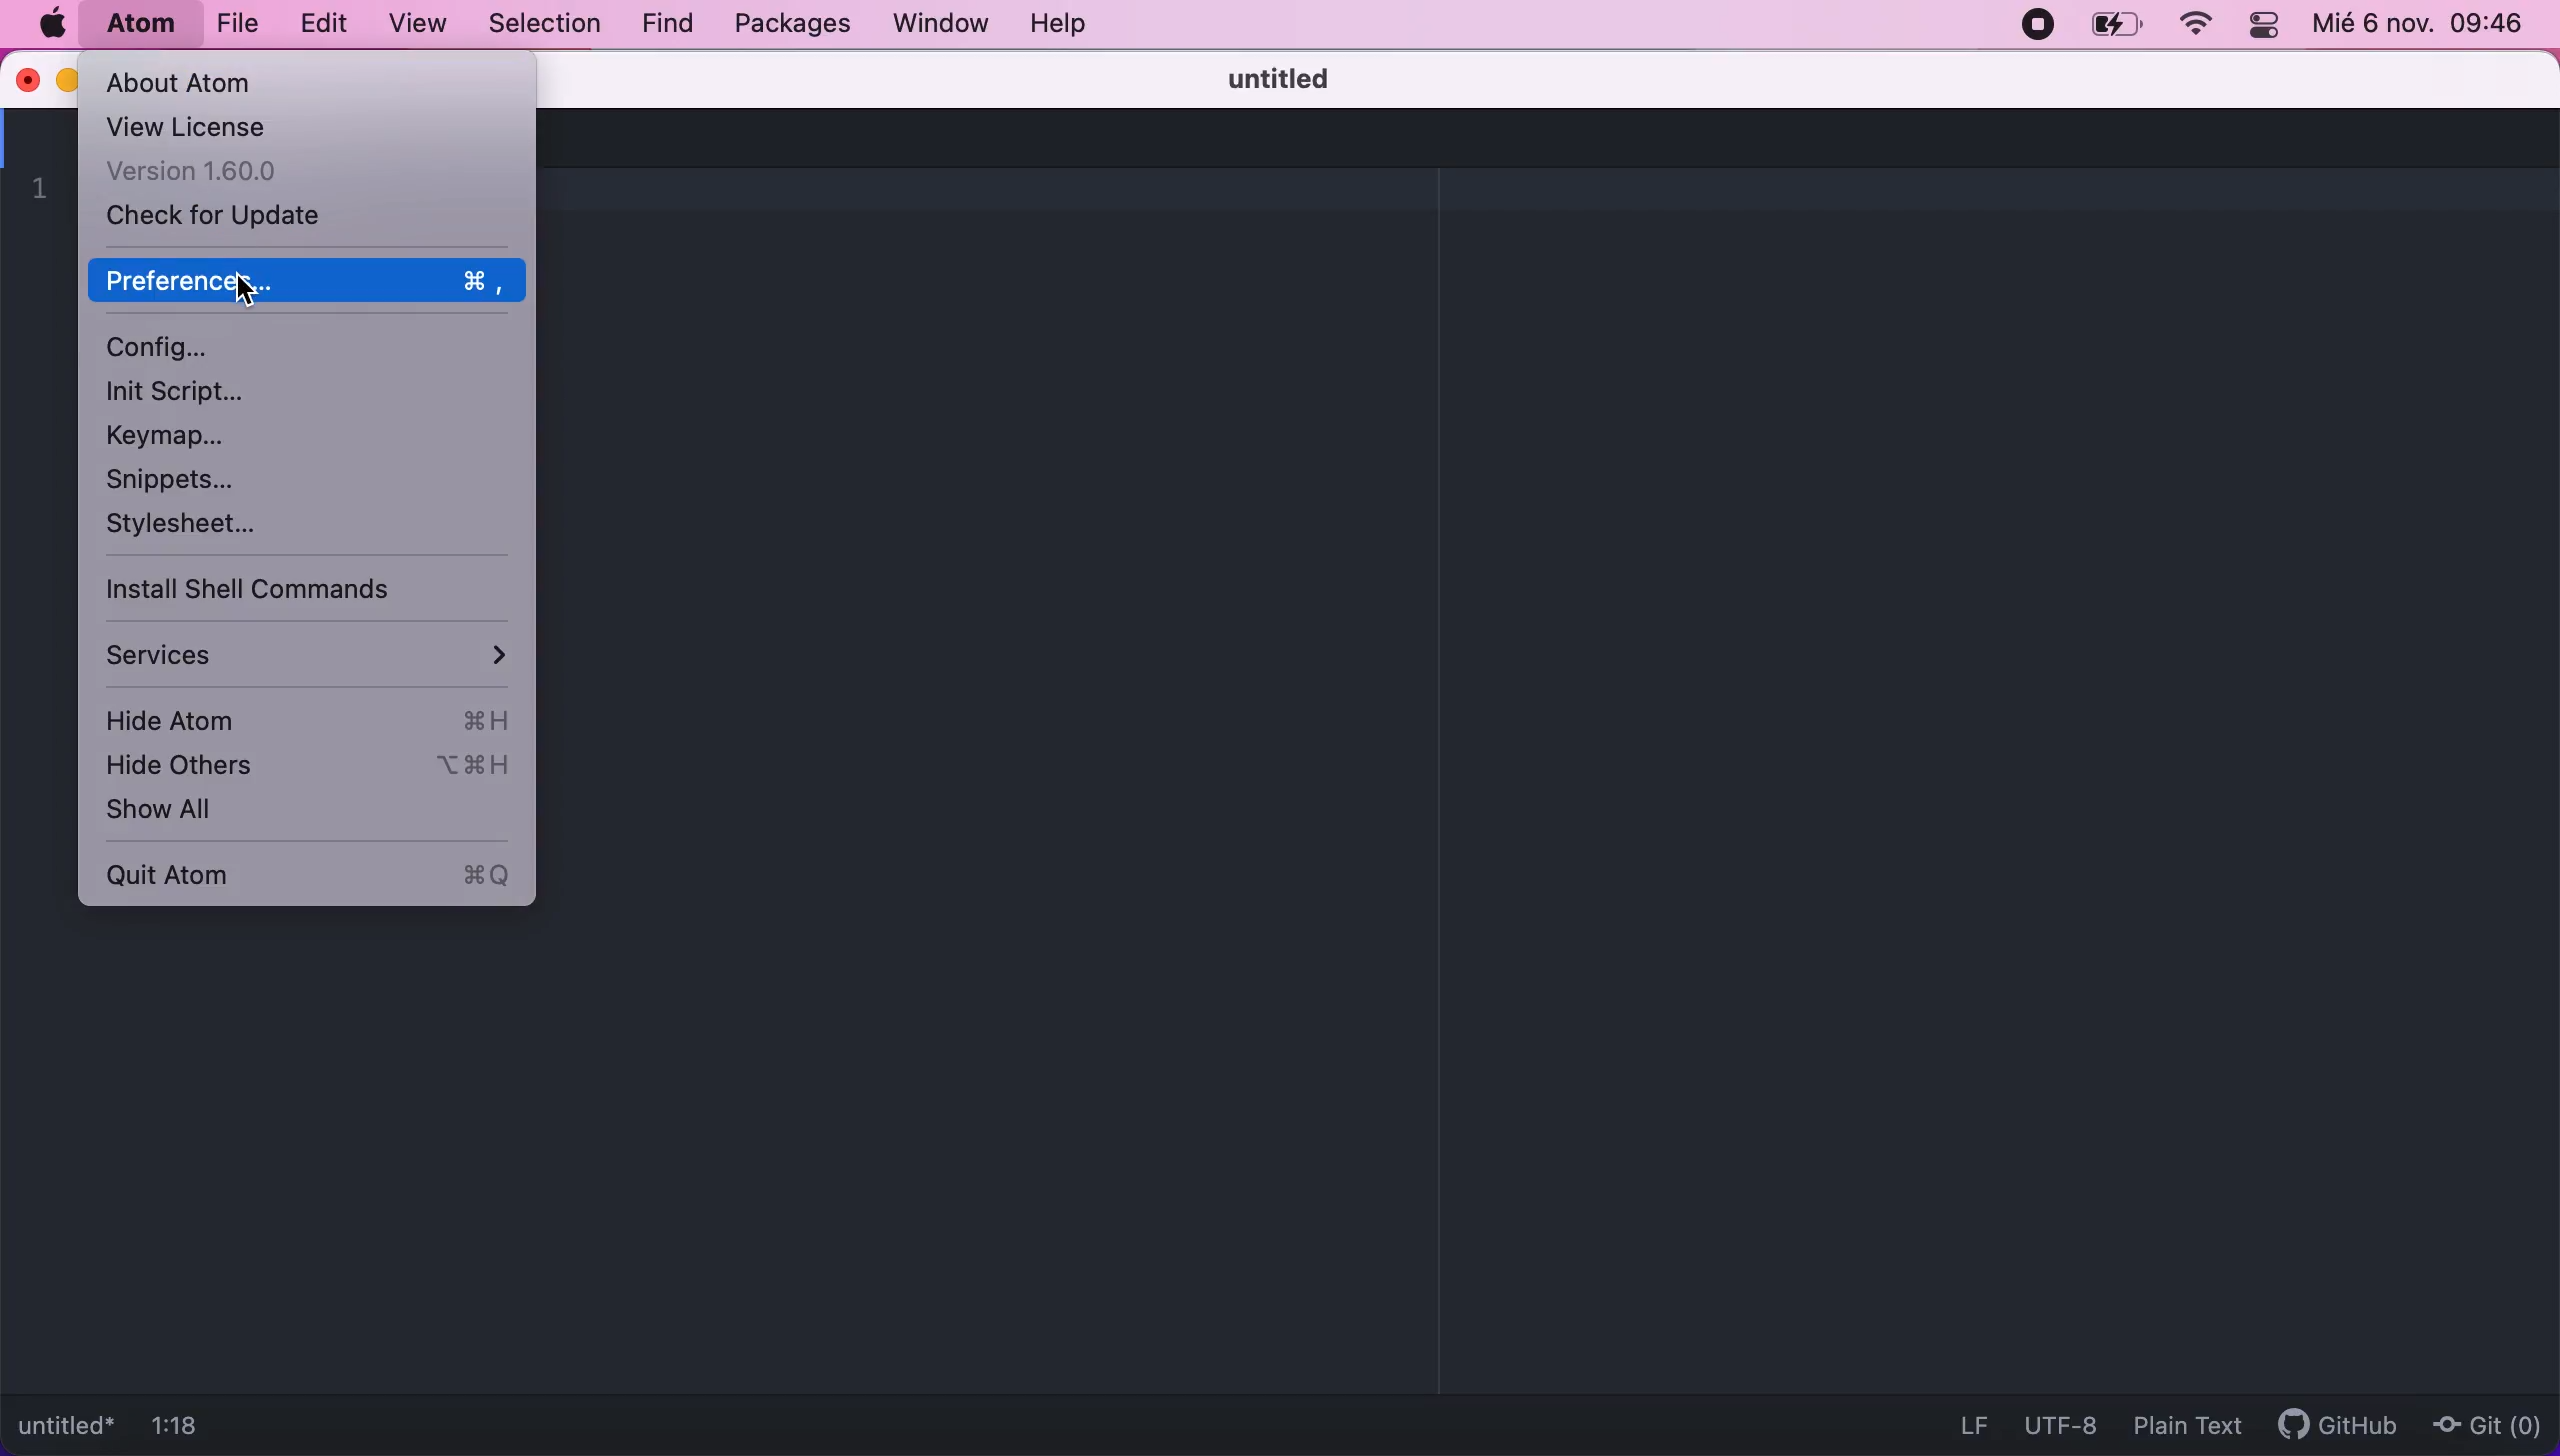 Image resolution: width=2560 pixels, height=1456 pixels. Describe the element at coordinates (306, 718) in the screenshot. I see `hide atom` at that location.